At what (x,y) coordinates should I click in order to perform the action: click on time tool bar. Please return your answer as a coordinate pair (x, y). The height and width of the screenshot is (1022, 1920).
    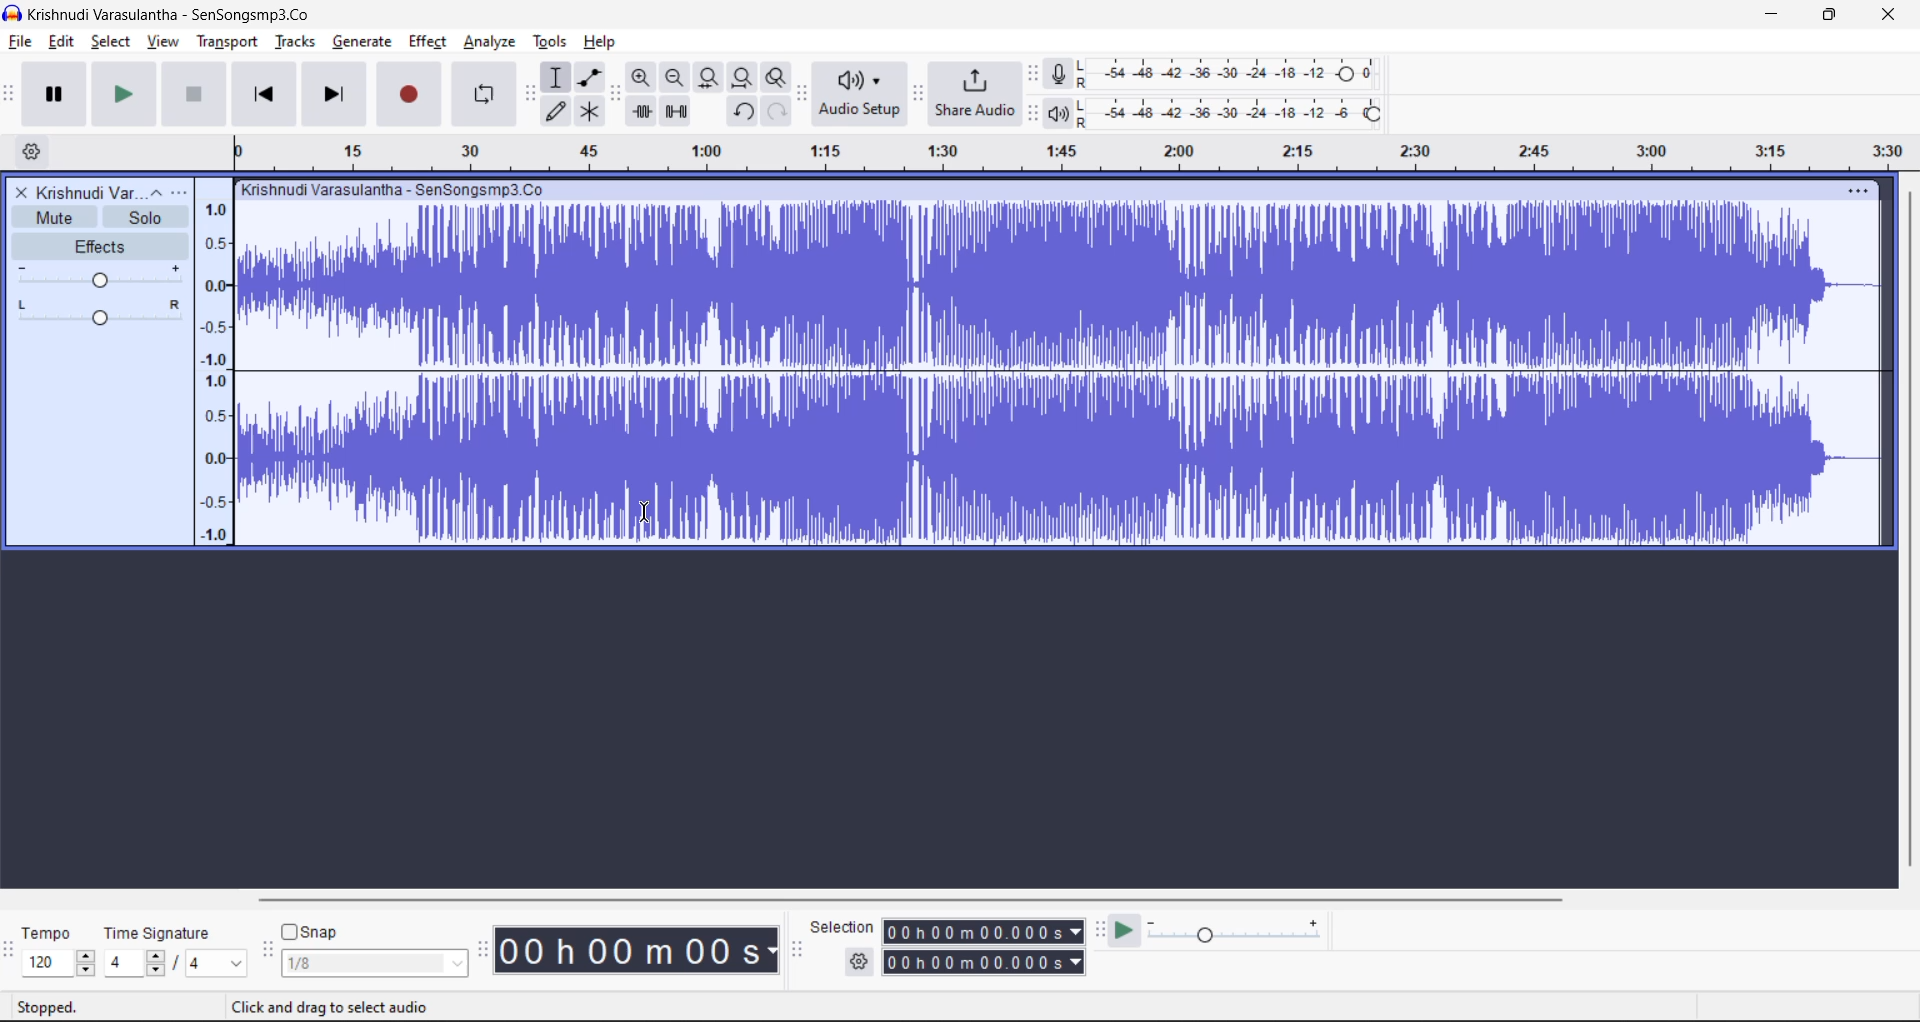
    Looking at the image, I should click on (486, 949).